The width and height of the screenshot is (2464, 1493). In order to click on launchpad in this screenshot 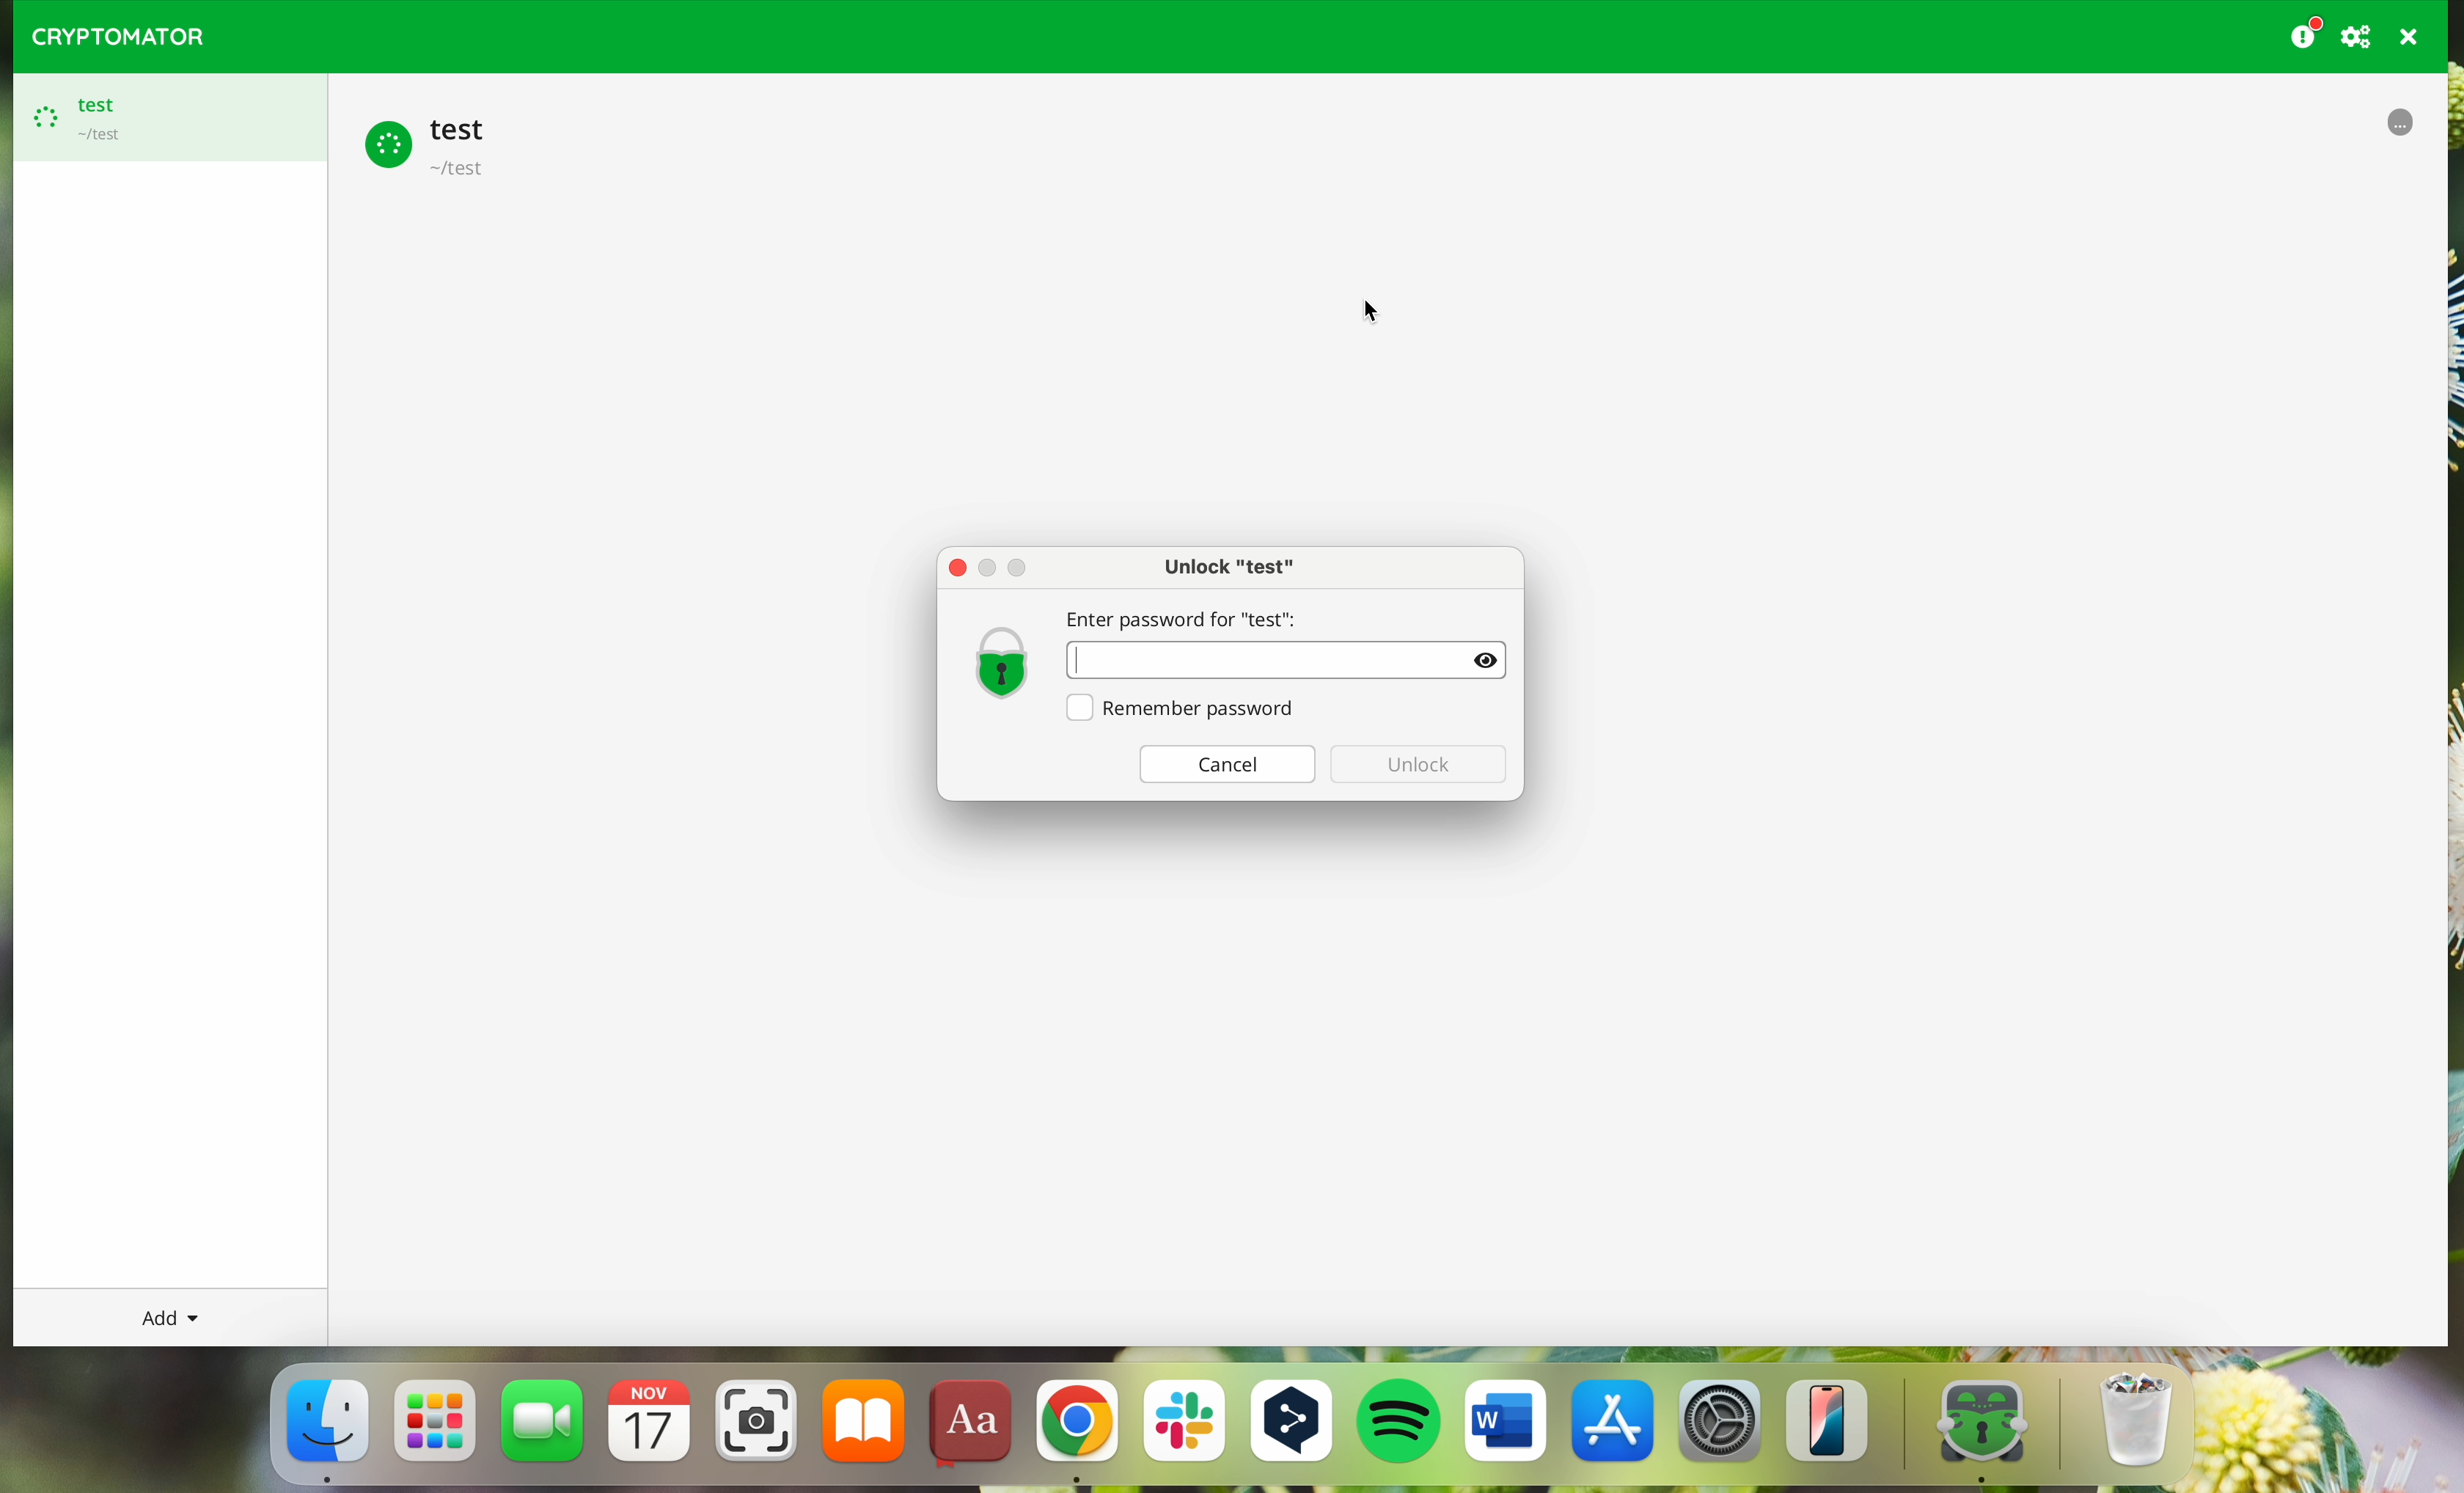, I will do `click(437, 1420)`.